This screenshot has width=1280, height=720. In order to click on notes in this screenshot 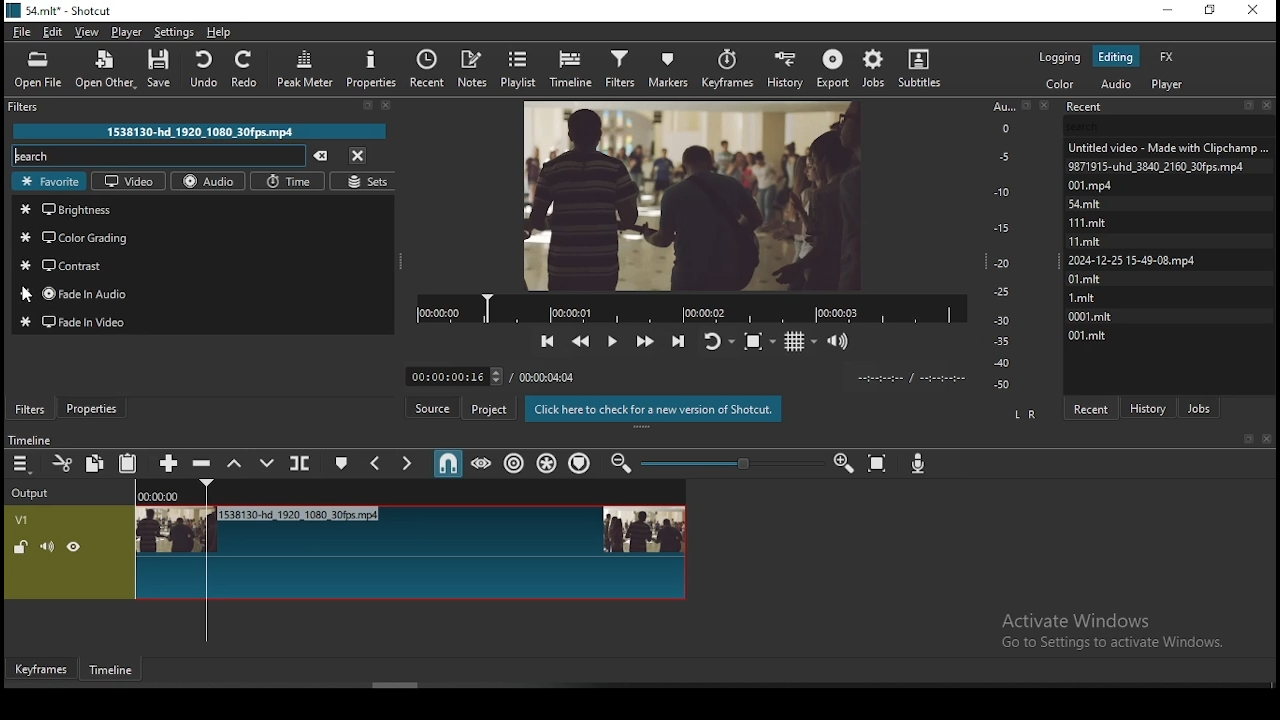, I will do `click(475, 67)`.